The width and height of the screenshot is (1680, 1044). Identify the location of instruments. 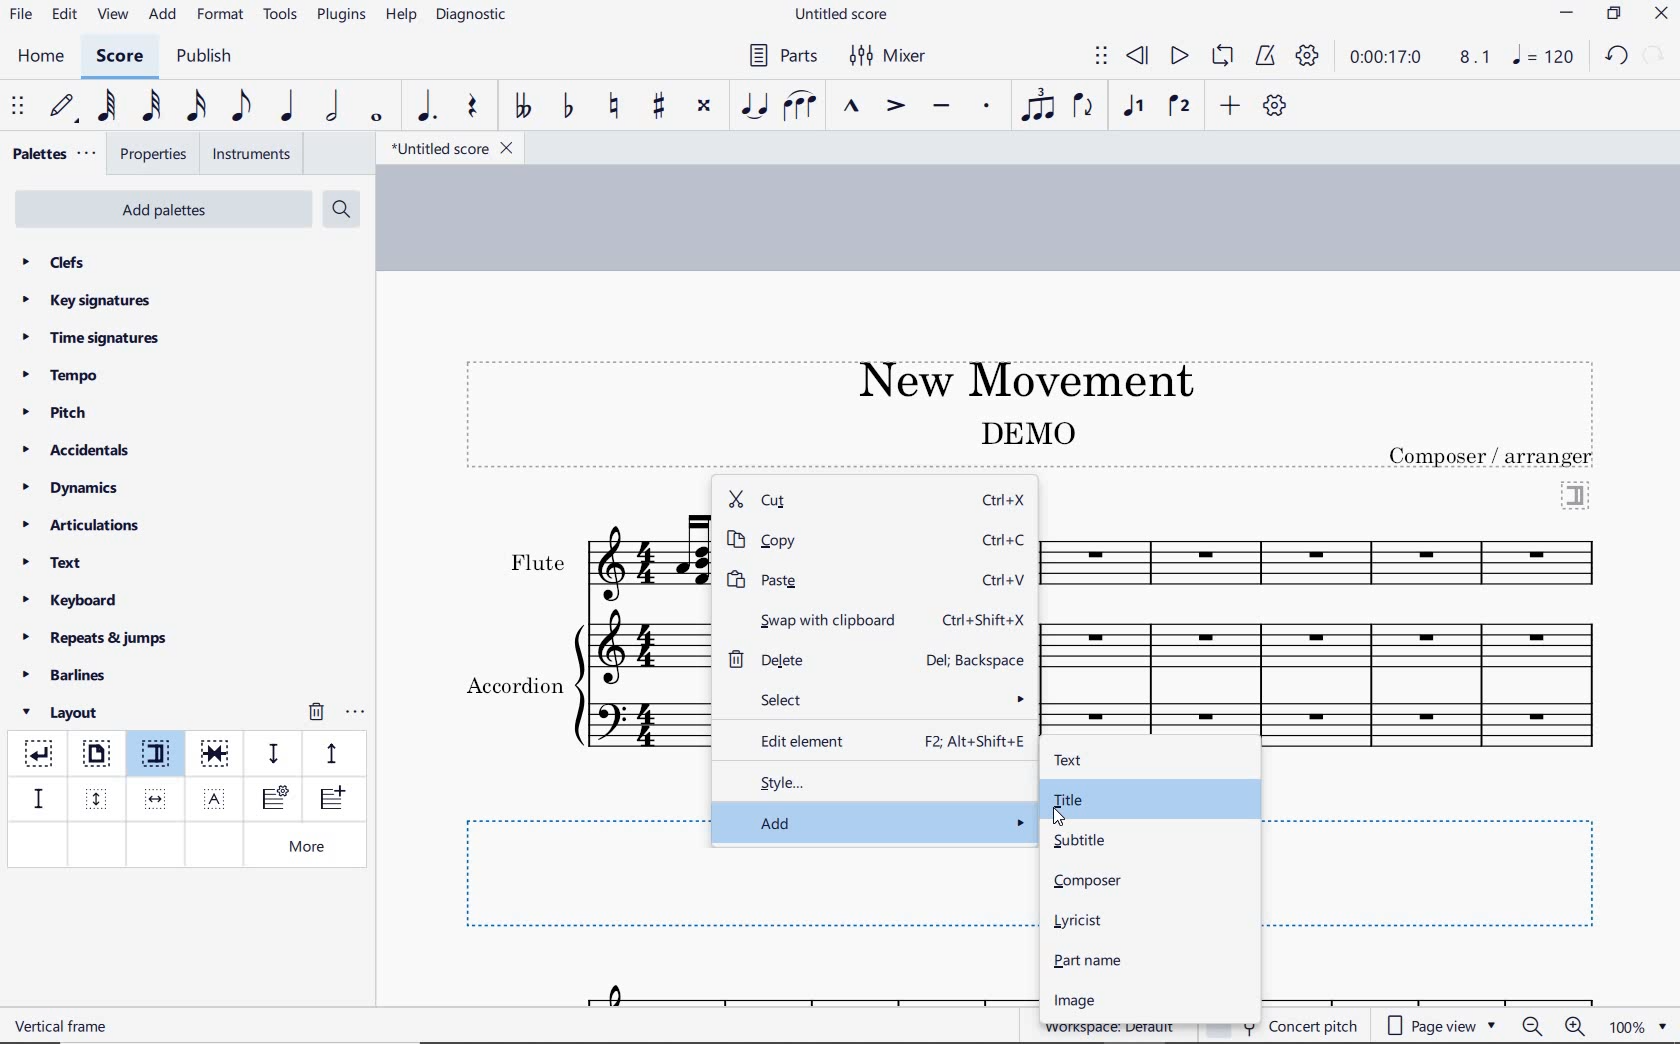
(248, 155).